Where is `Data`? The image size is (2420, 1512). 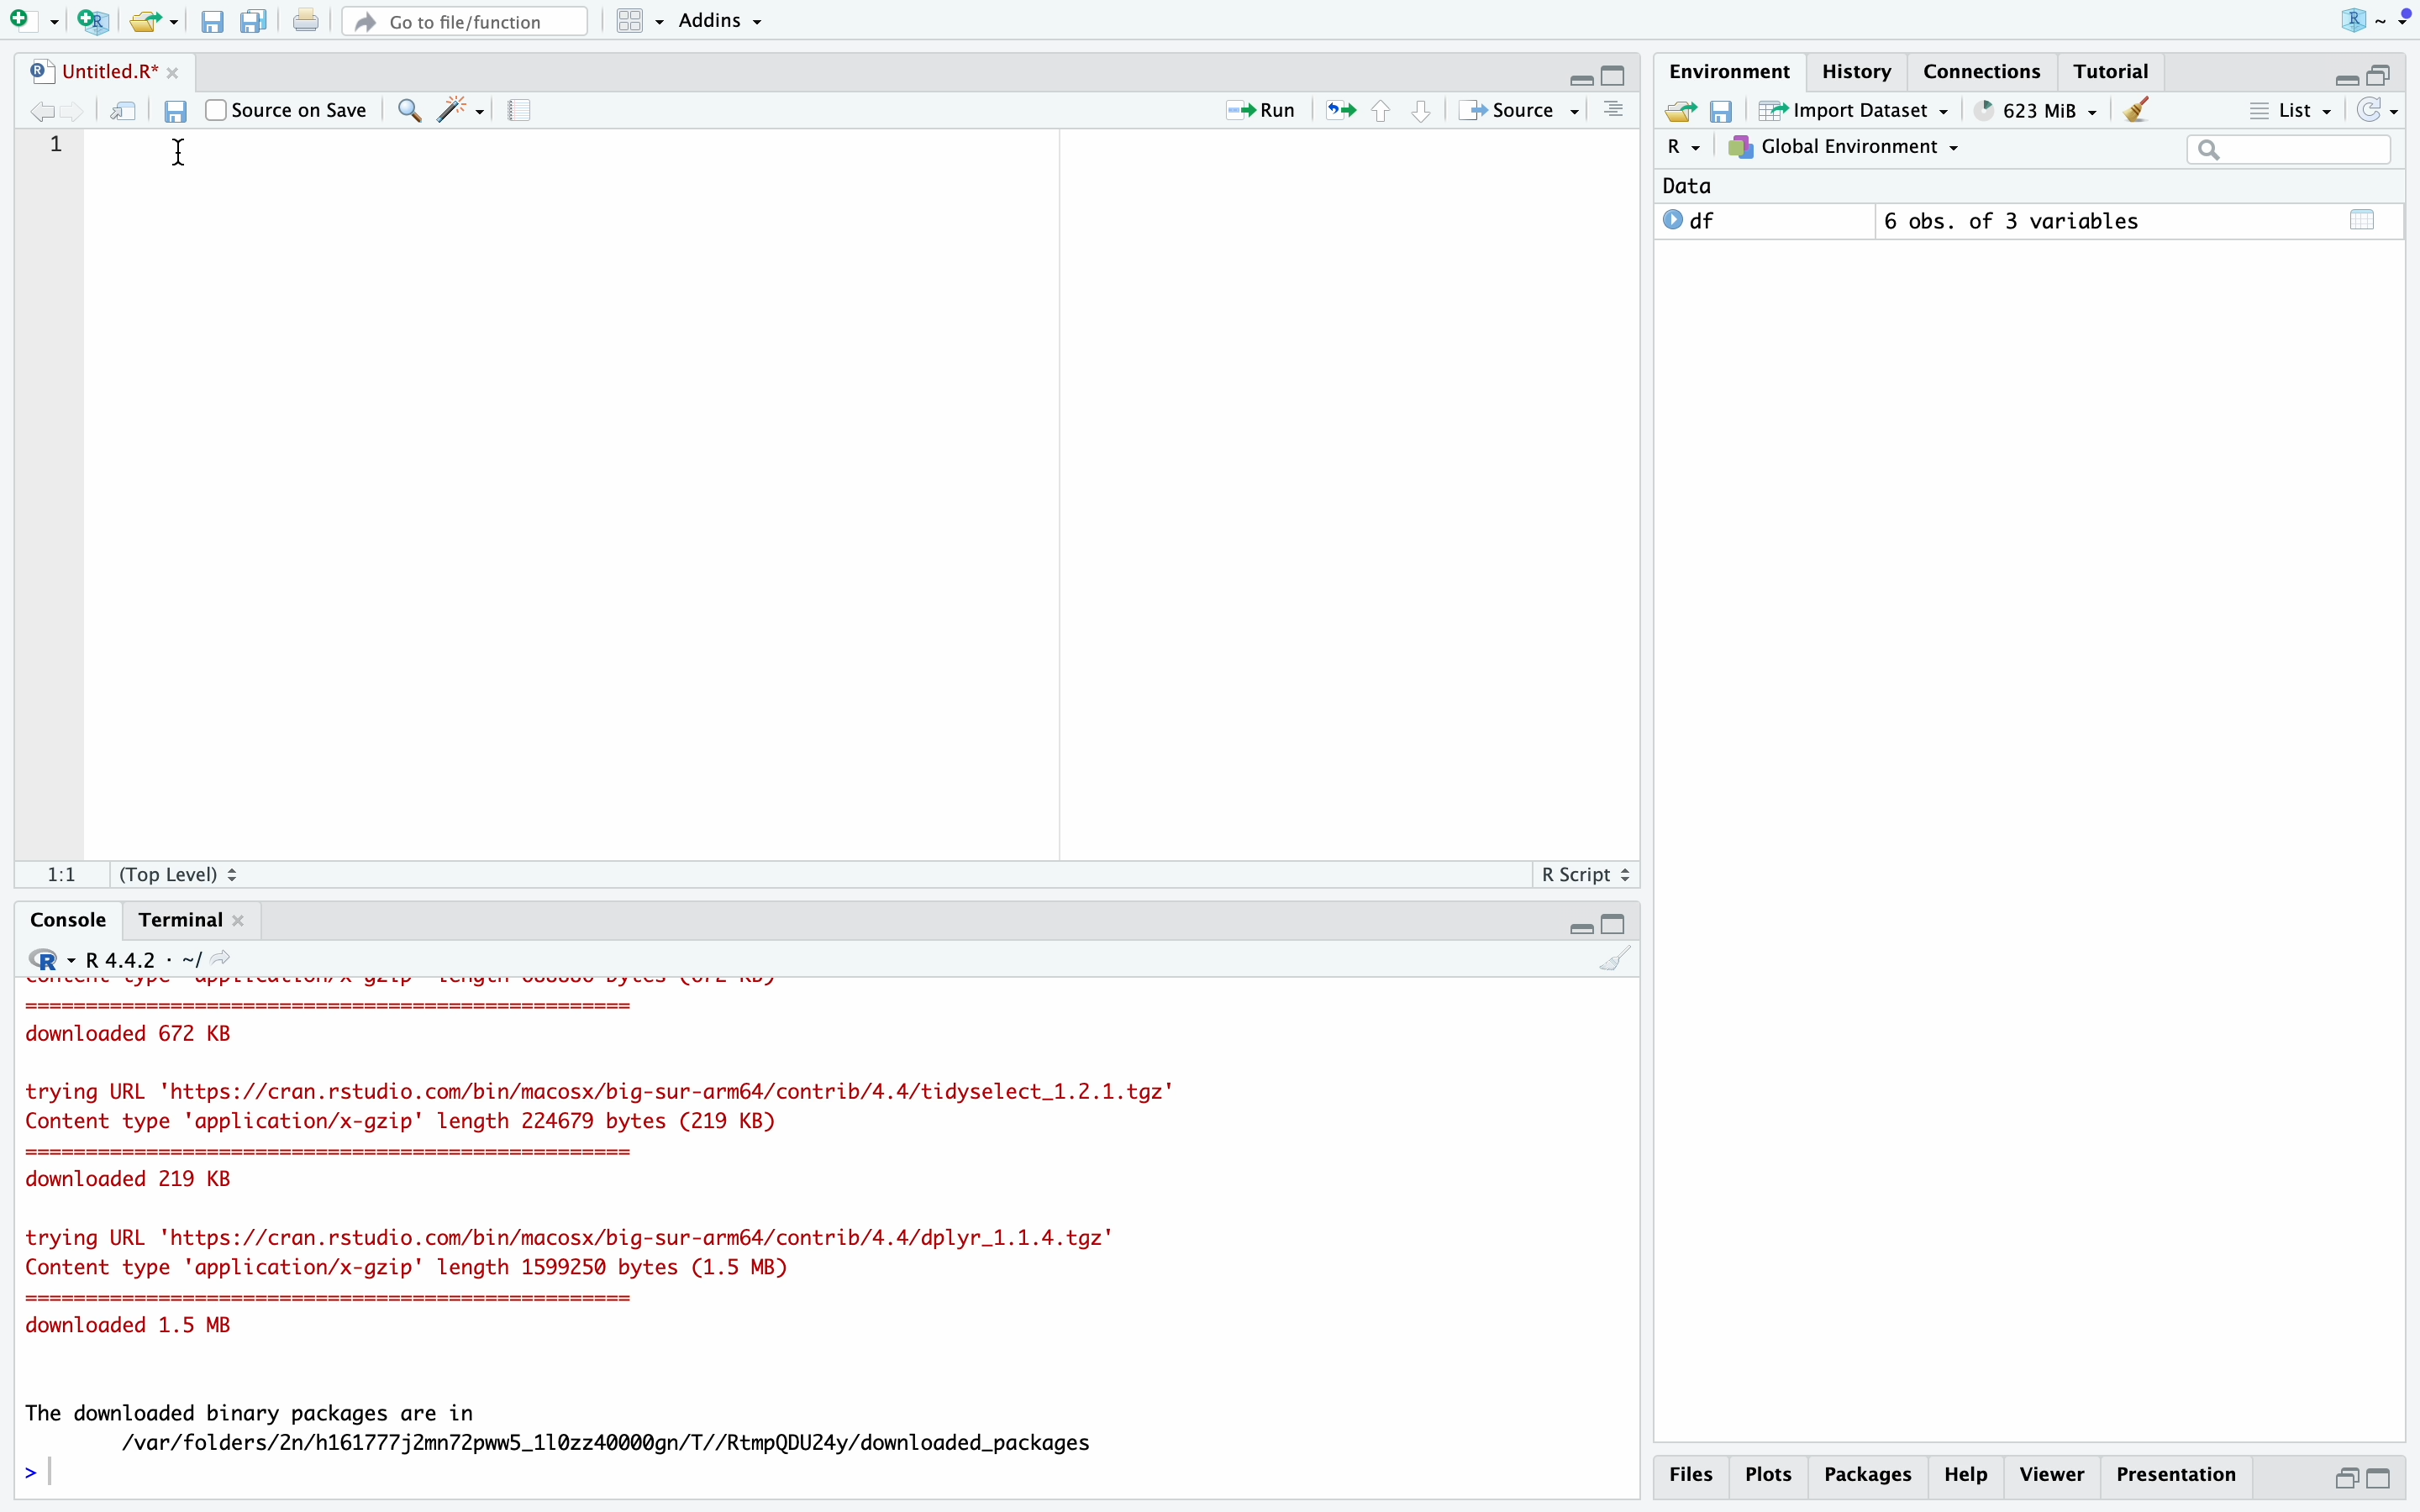 Data is located at coordinates (1702, 186).